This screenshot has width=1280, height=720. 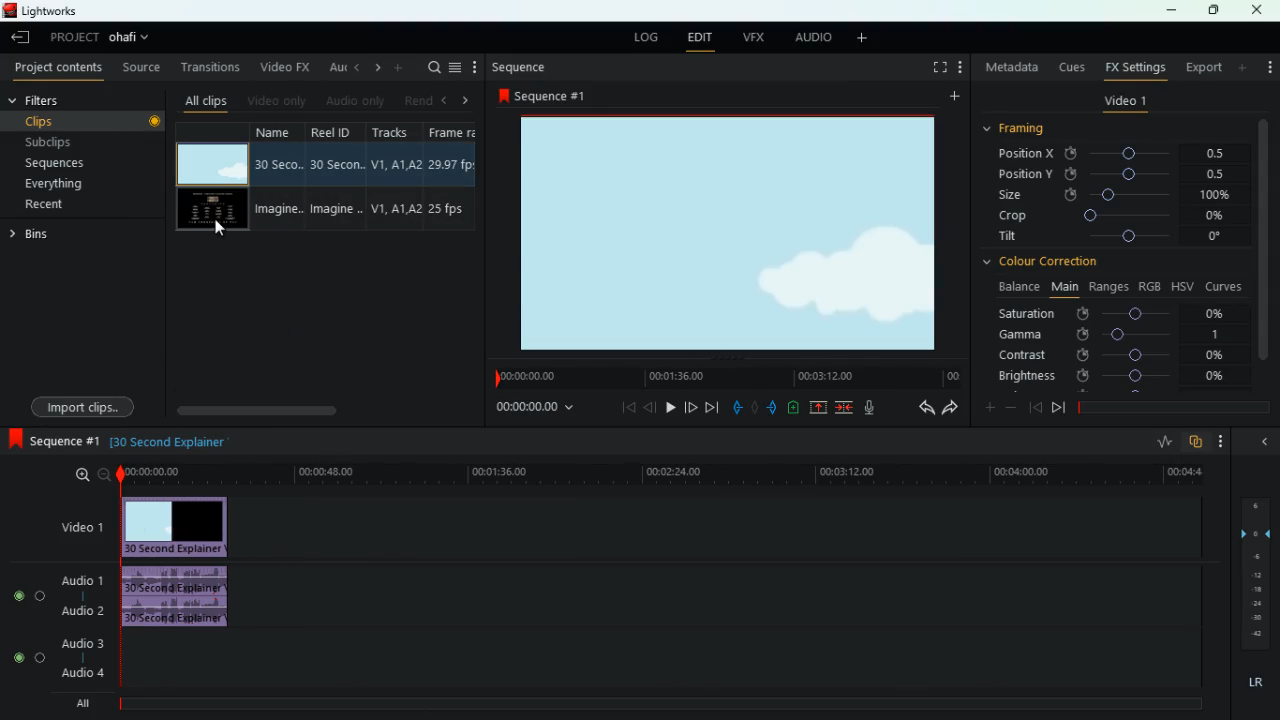 What do you see at coordinates (548, 95) in the screenshot?
I see `sequence` at bounding box center [548, 95].